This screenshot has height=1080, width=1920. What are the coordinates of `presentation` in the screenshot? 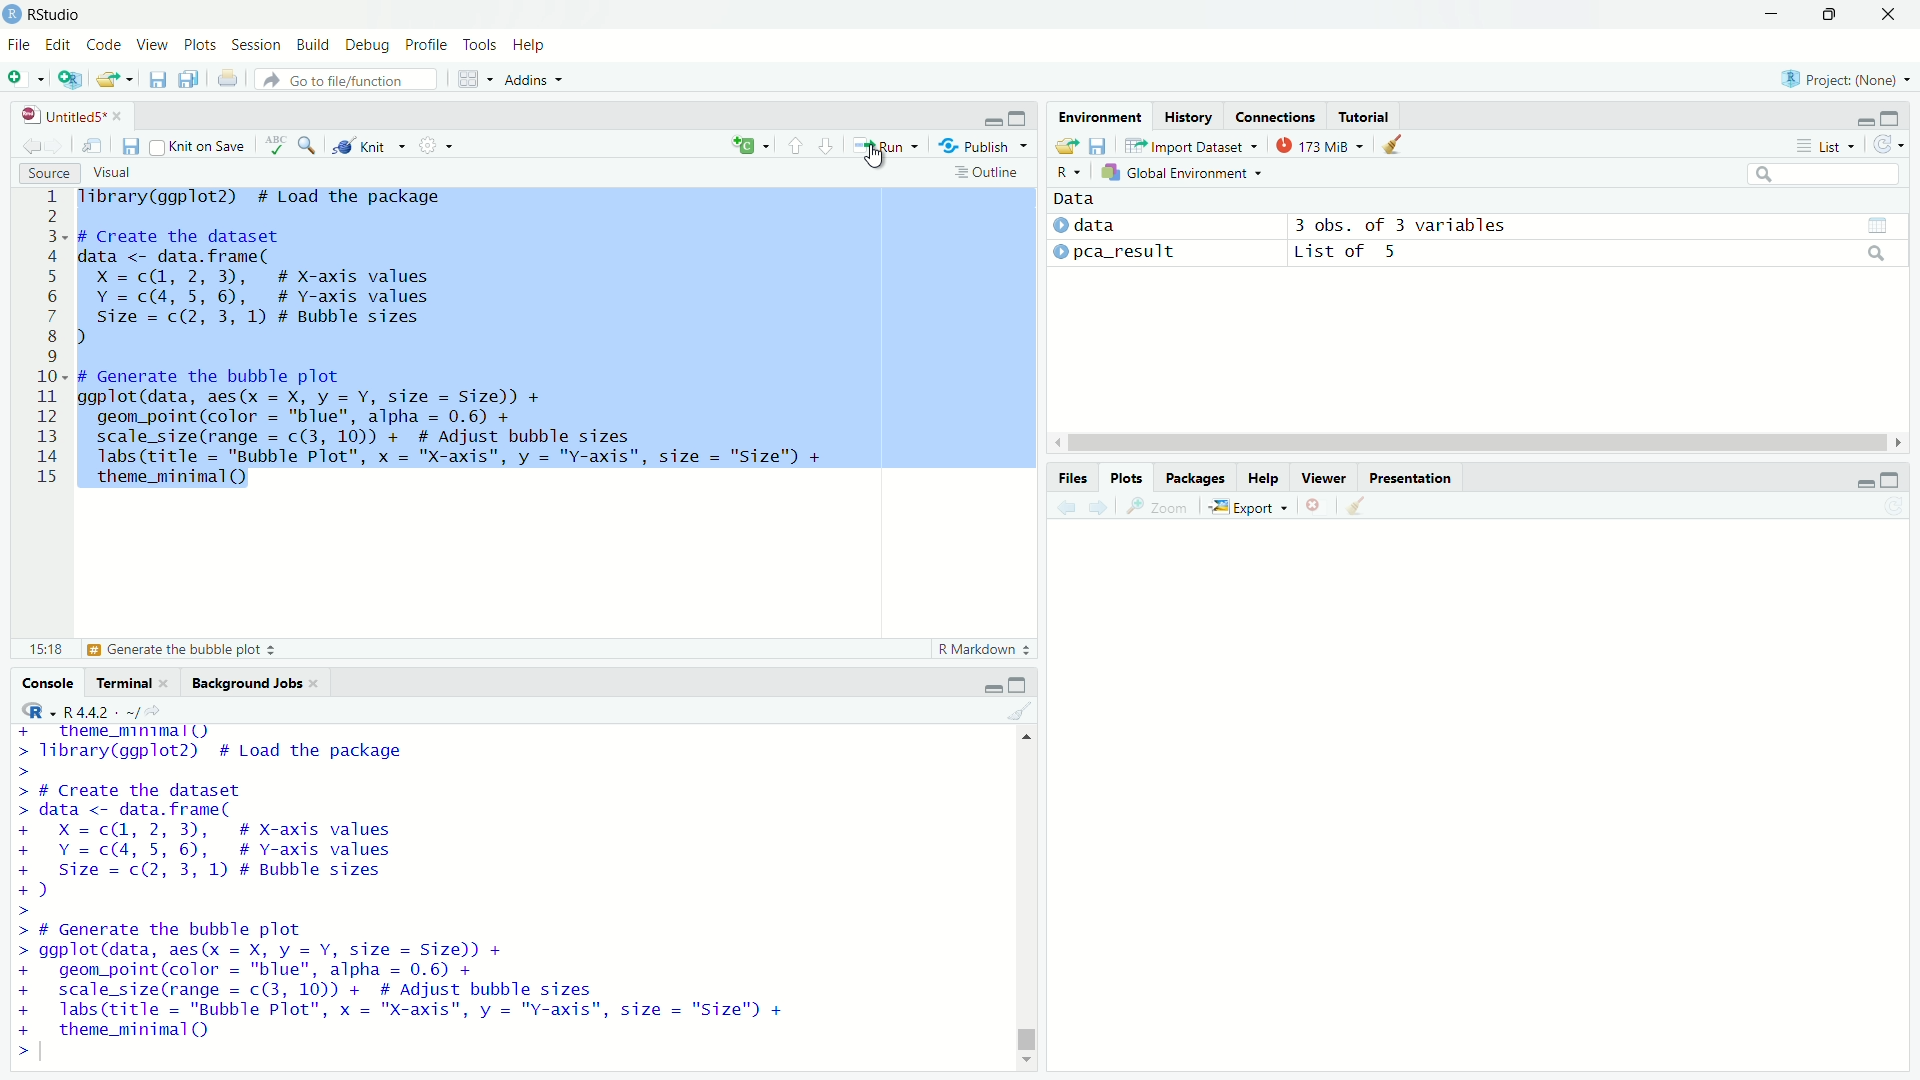 It's located at (1410, 478).